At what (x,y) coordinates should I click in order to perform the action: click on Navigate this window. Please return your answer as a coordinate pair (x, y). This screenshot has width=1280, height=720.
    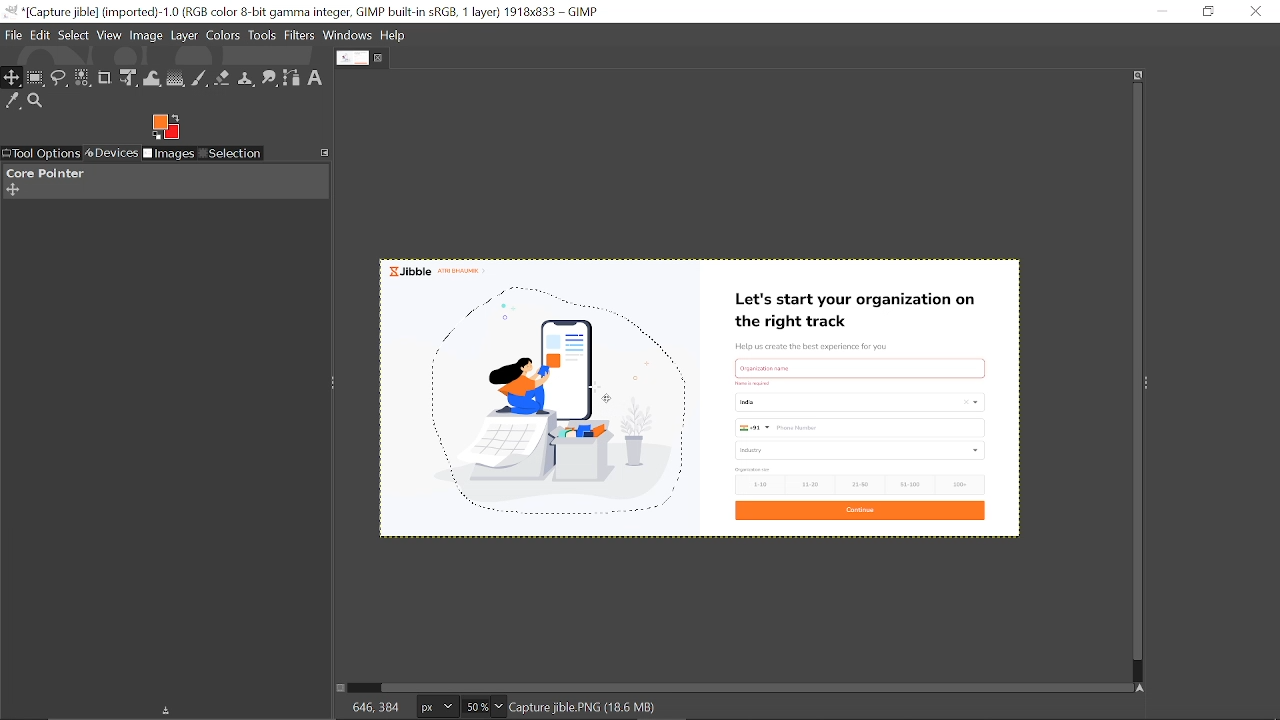
    Looking at the image, I should click on (1144, 688).